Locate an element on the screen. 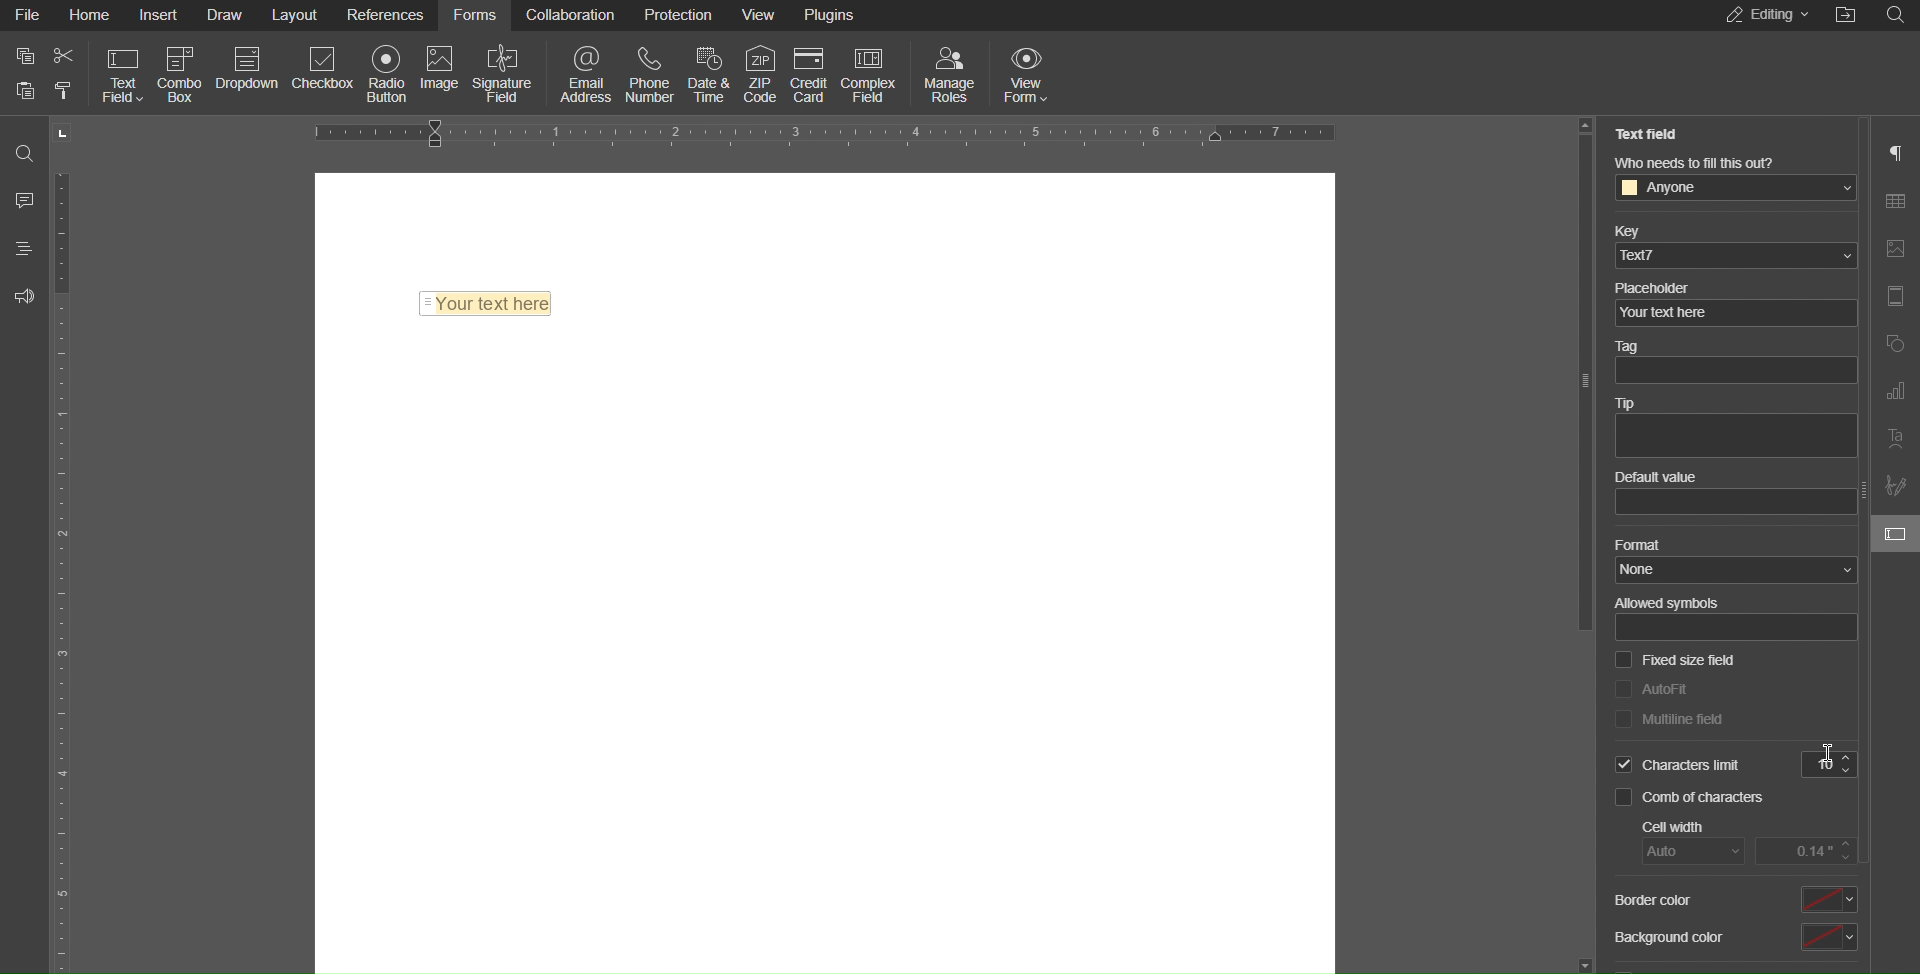 Image resolution: width=1920 pixels, height=974 pixels. Forms is located at coordinates (477, 17).